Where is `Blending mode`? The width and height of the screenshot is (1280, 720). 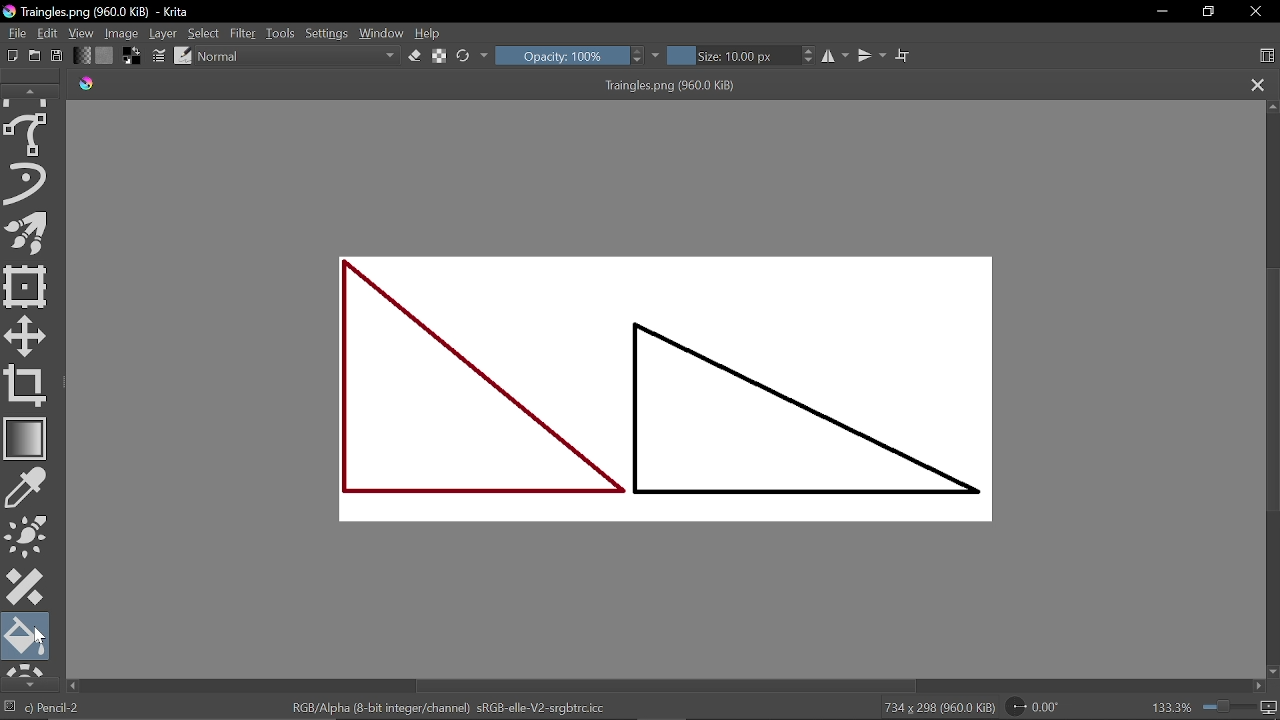
Blending mode is located at coordinates (298, 57).